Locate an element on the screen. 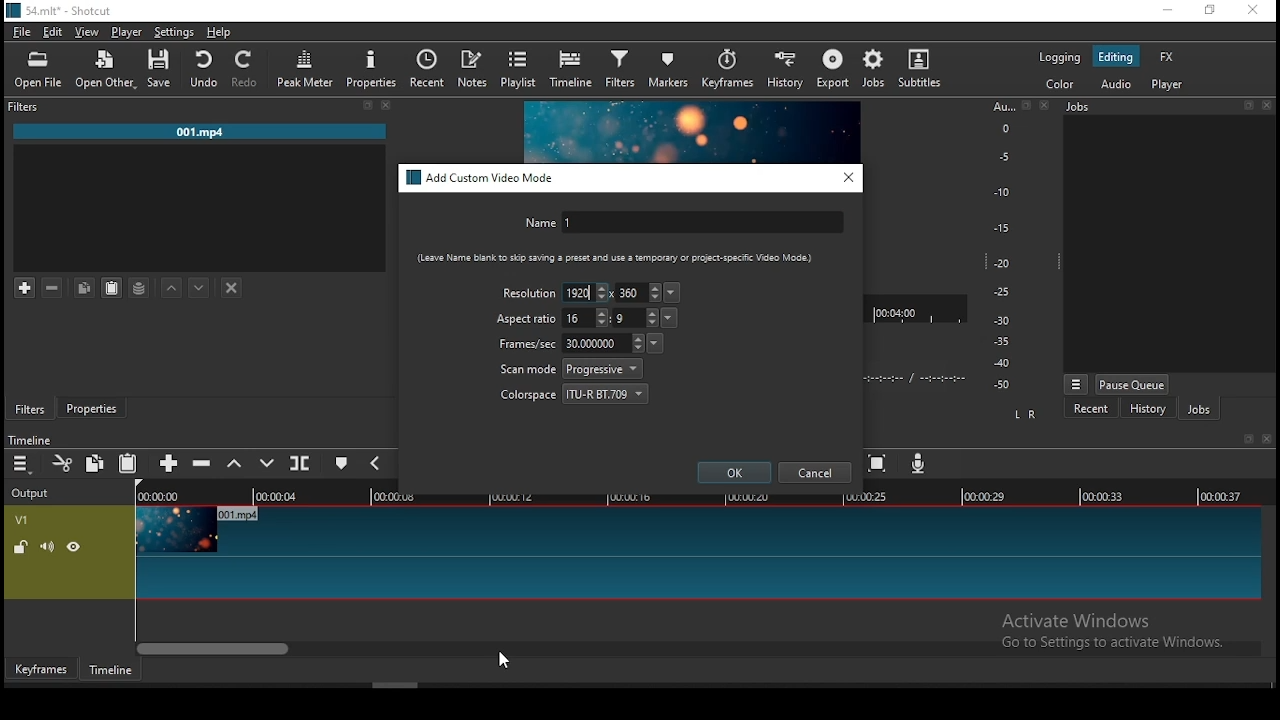 Image resolution: width=1280 pixels, height=720 pixels. minimize is located at coordinates (1167, 11).